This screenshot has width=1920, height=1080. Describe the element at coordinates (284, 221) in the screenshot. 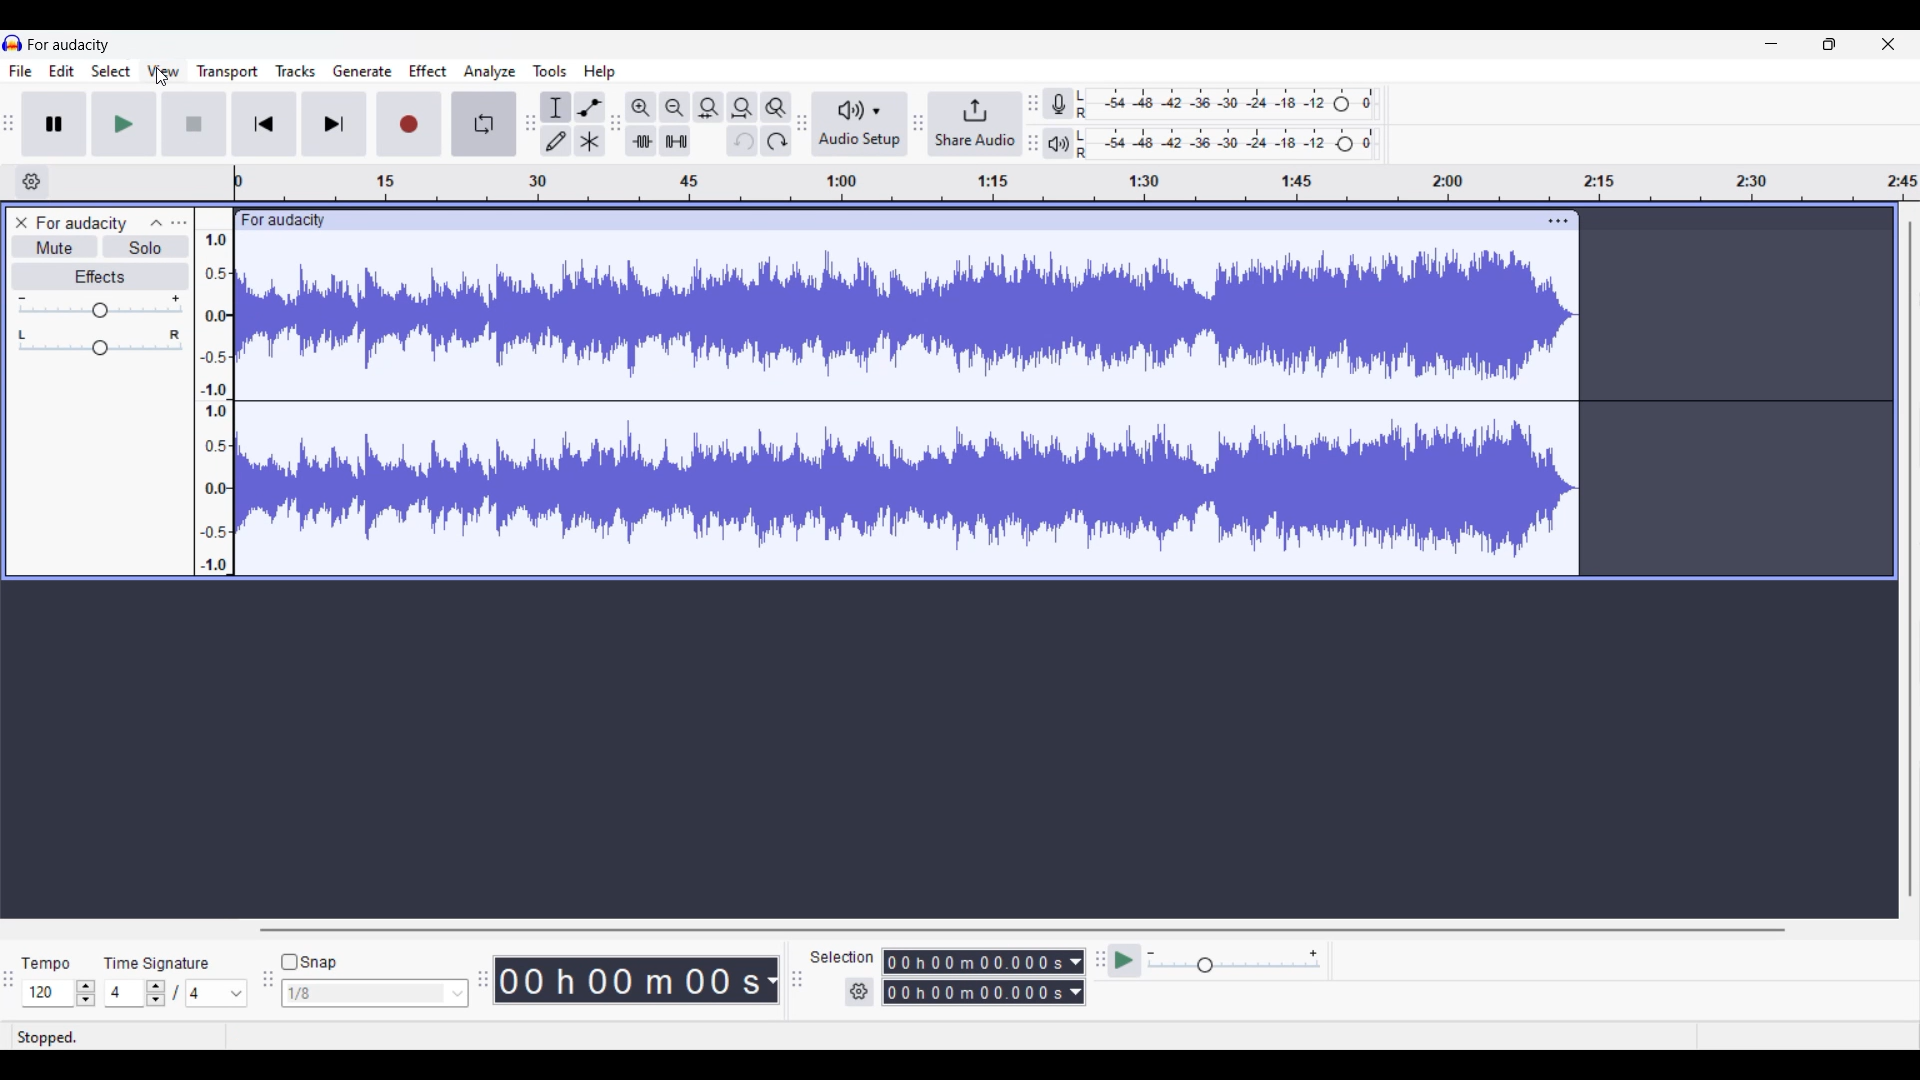

I see `for audacity` at that location.